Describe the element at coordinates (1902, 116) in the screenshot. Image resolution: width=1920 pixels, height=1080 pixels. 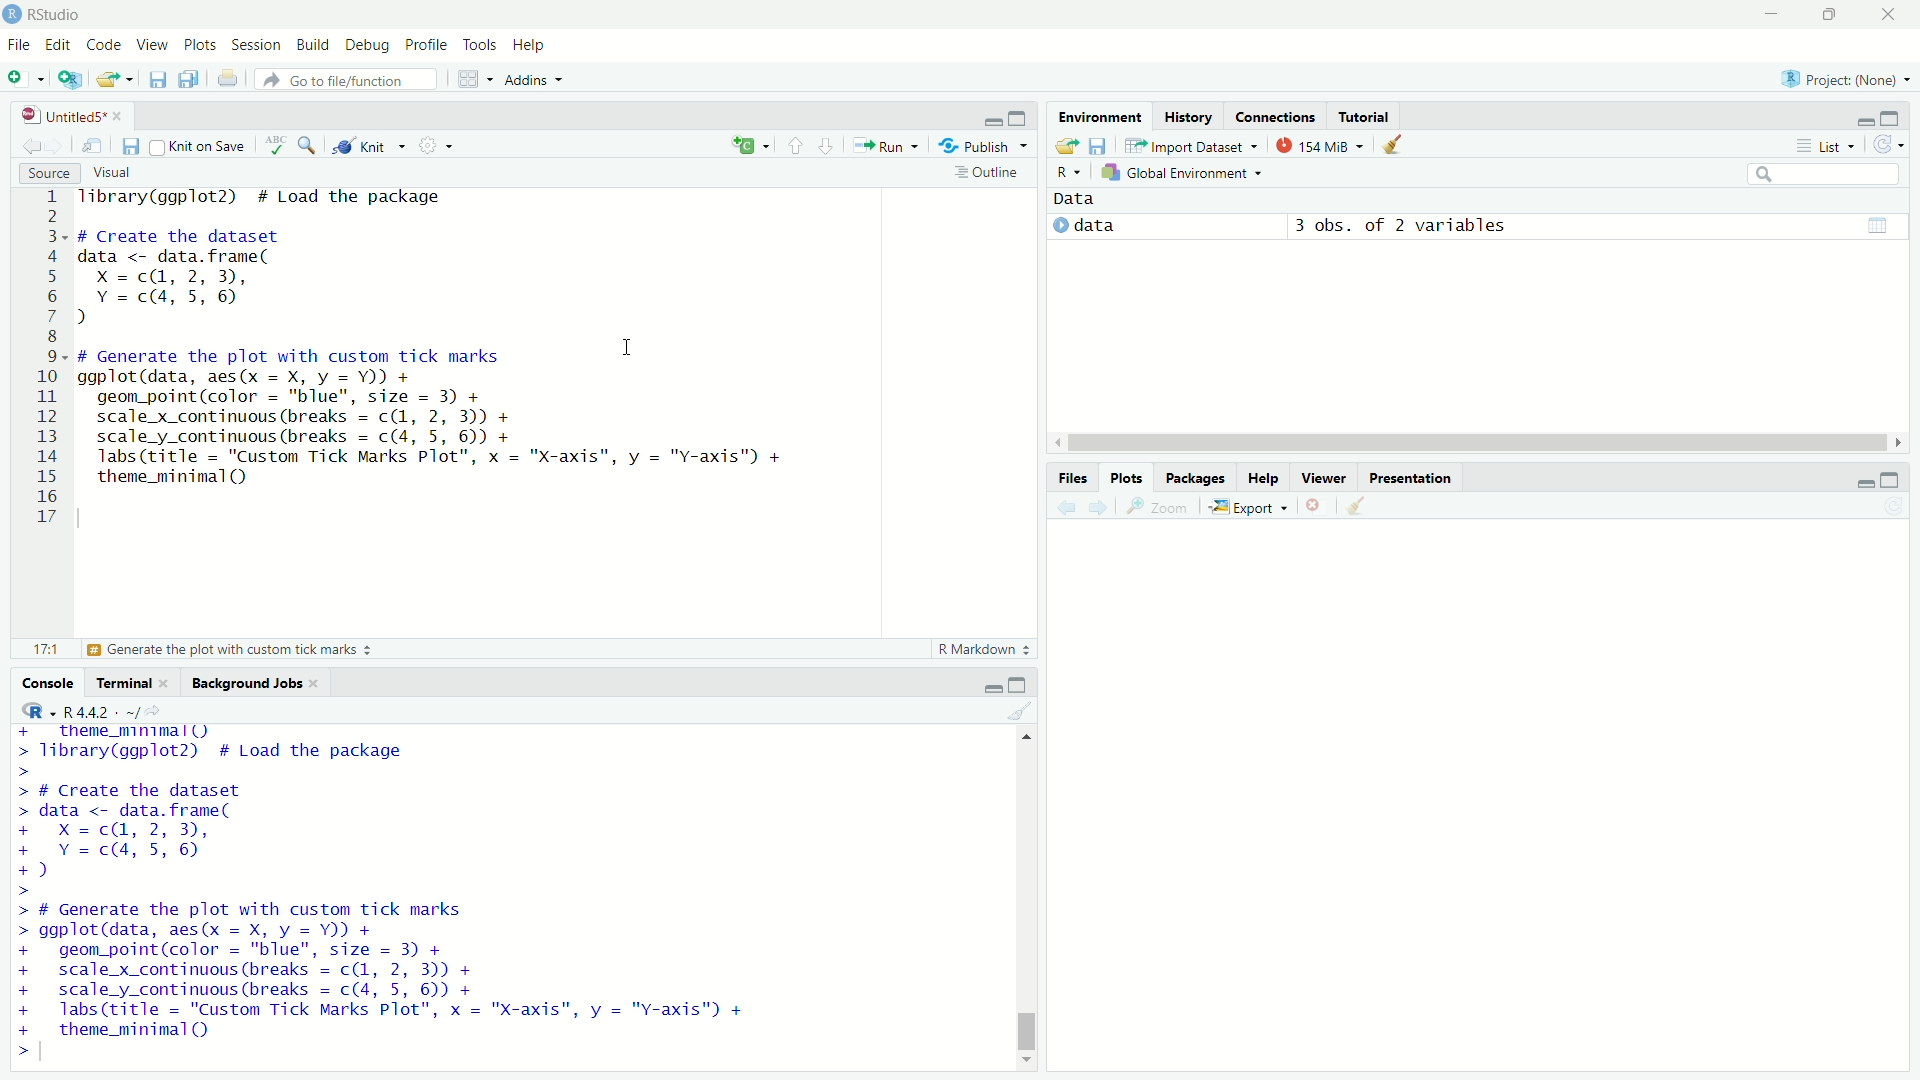
I see `maximize` at that location.